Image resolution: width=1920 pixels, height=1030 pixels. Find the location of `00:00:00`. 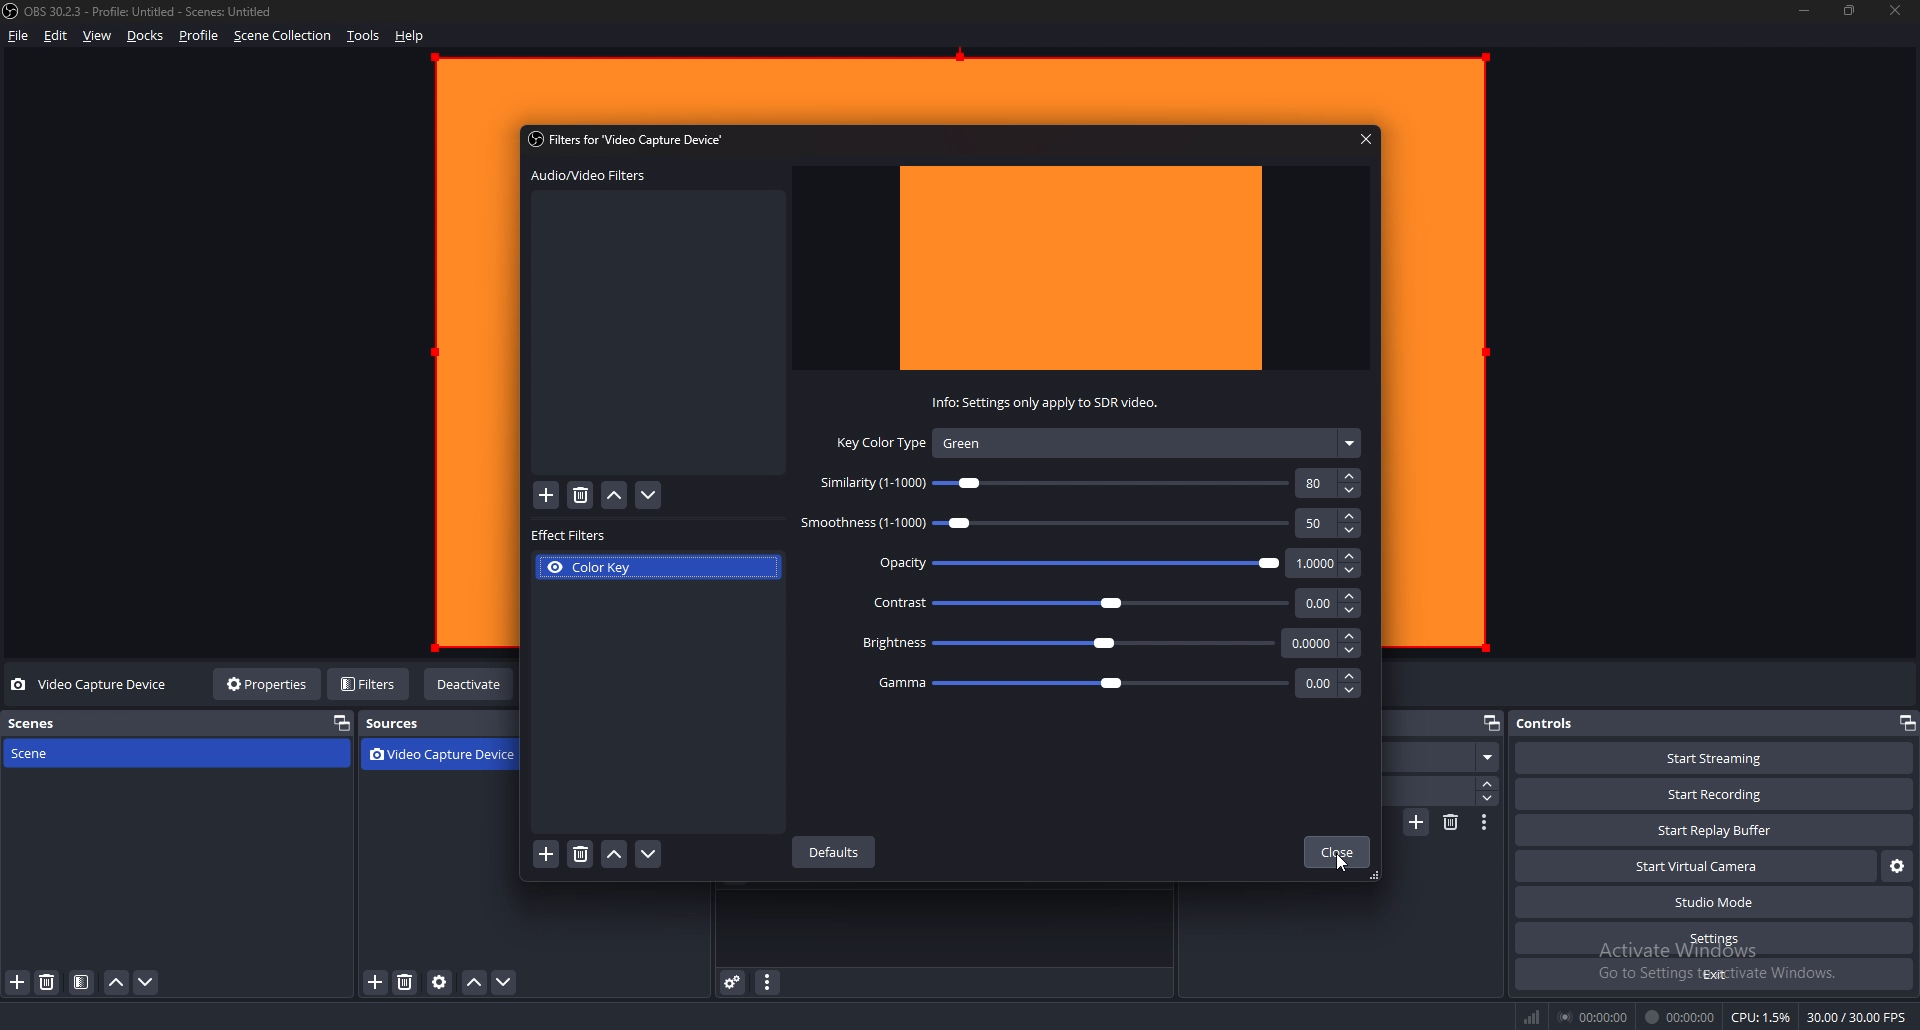

00:00:00 is located at coordinates (1593, 1017).